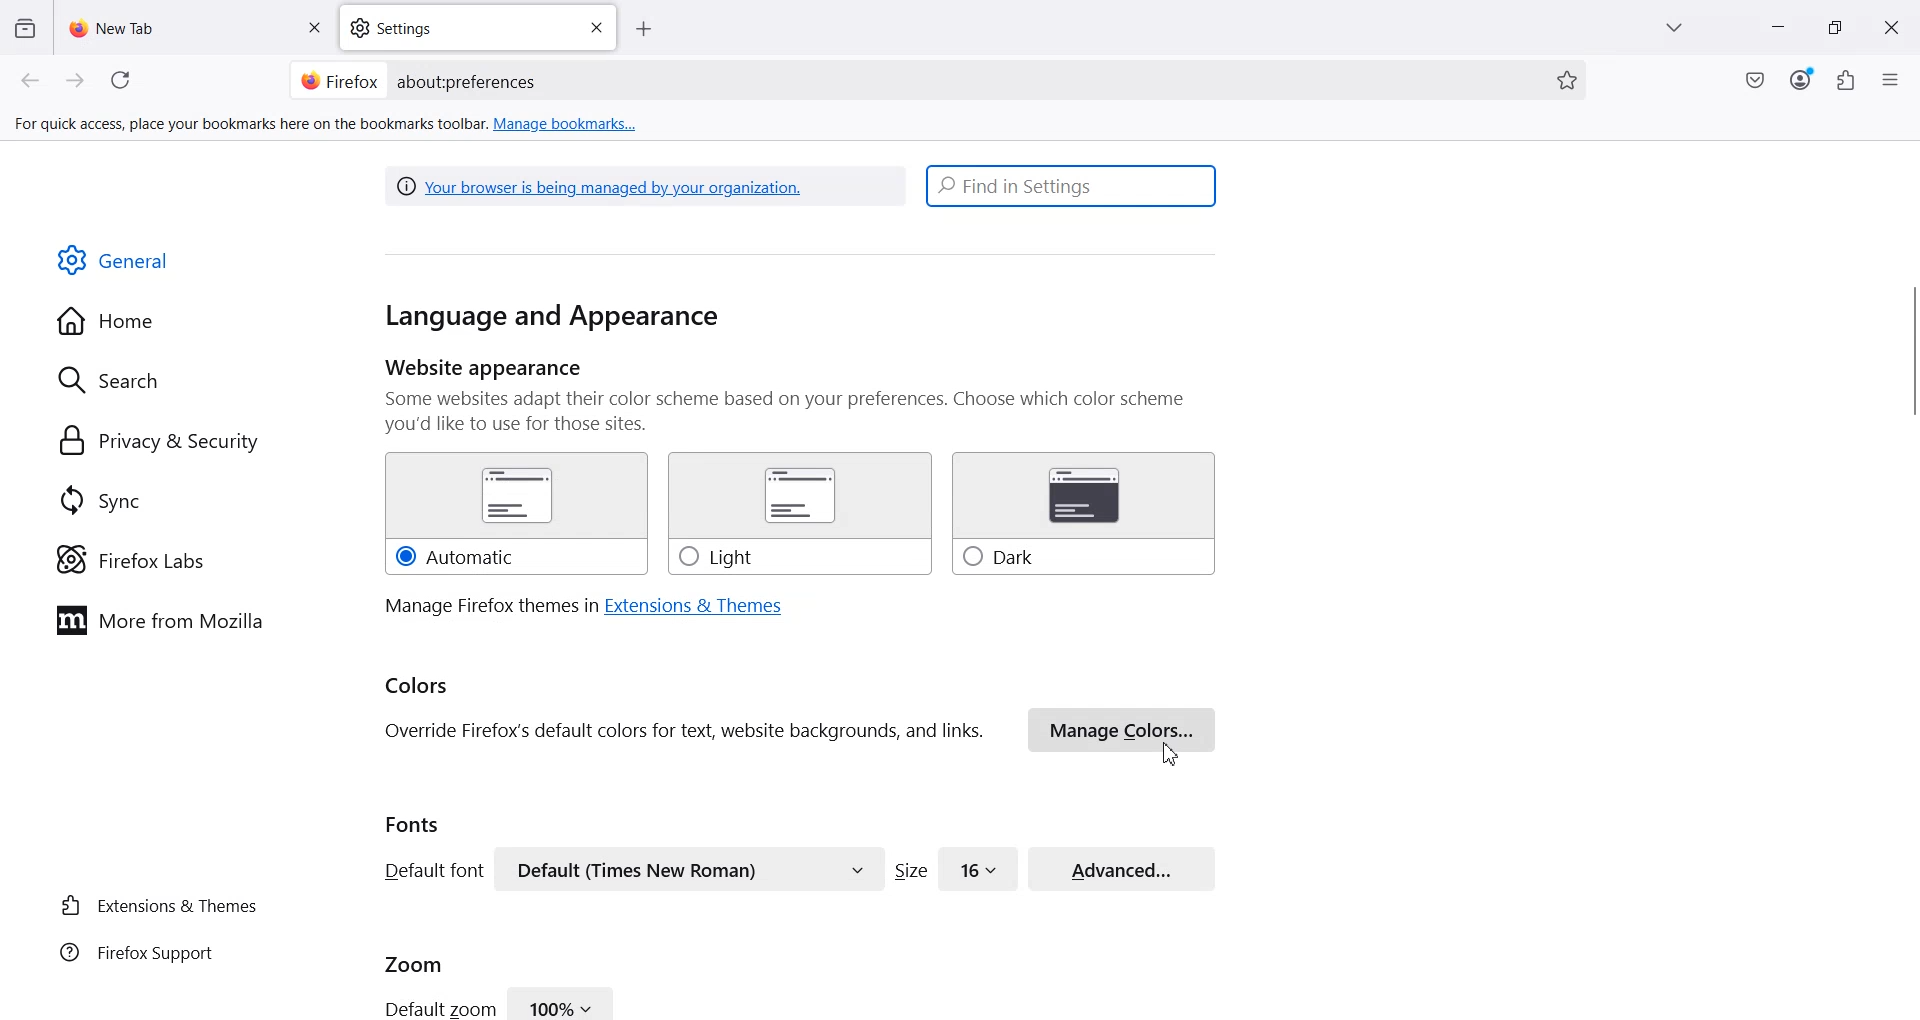  Describe the element at coordinates (1891, 28) in the screenshot. I see `Close` at that location.